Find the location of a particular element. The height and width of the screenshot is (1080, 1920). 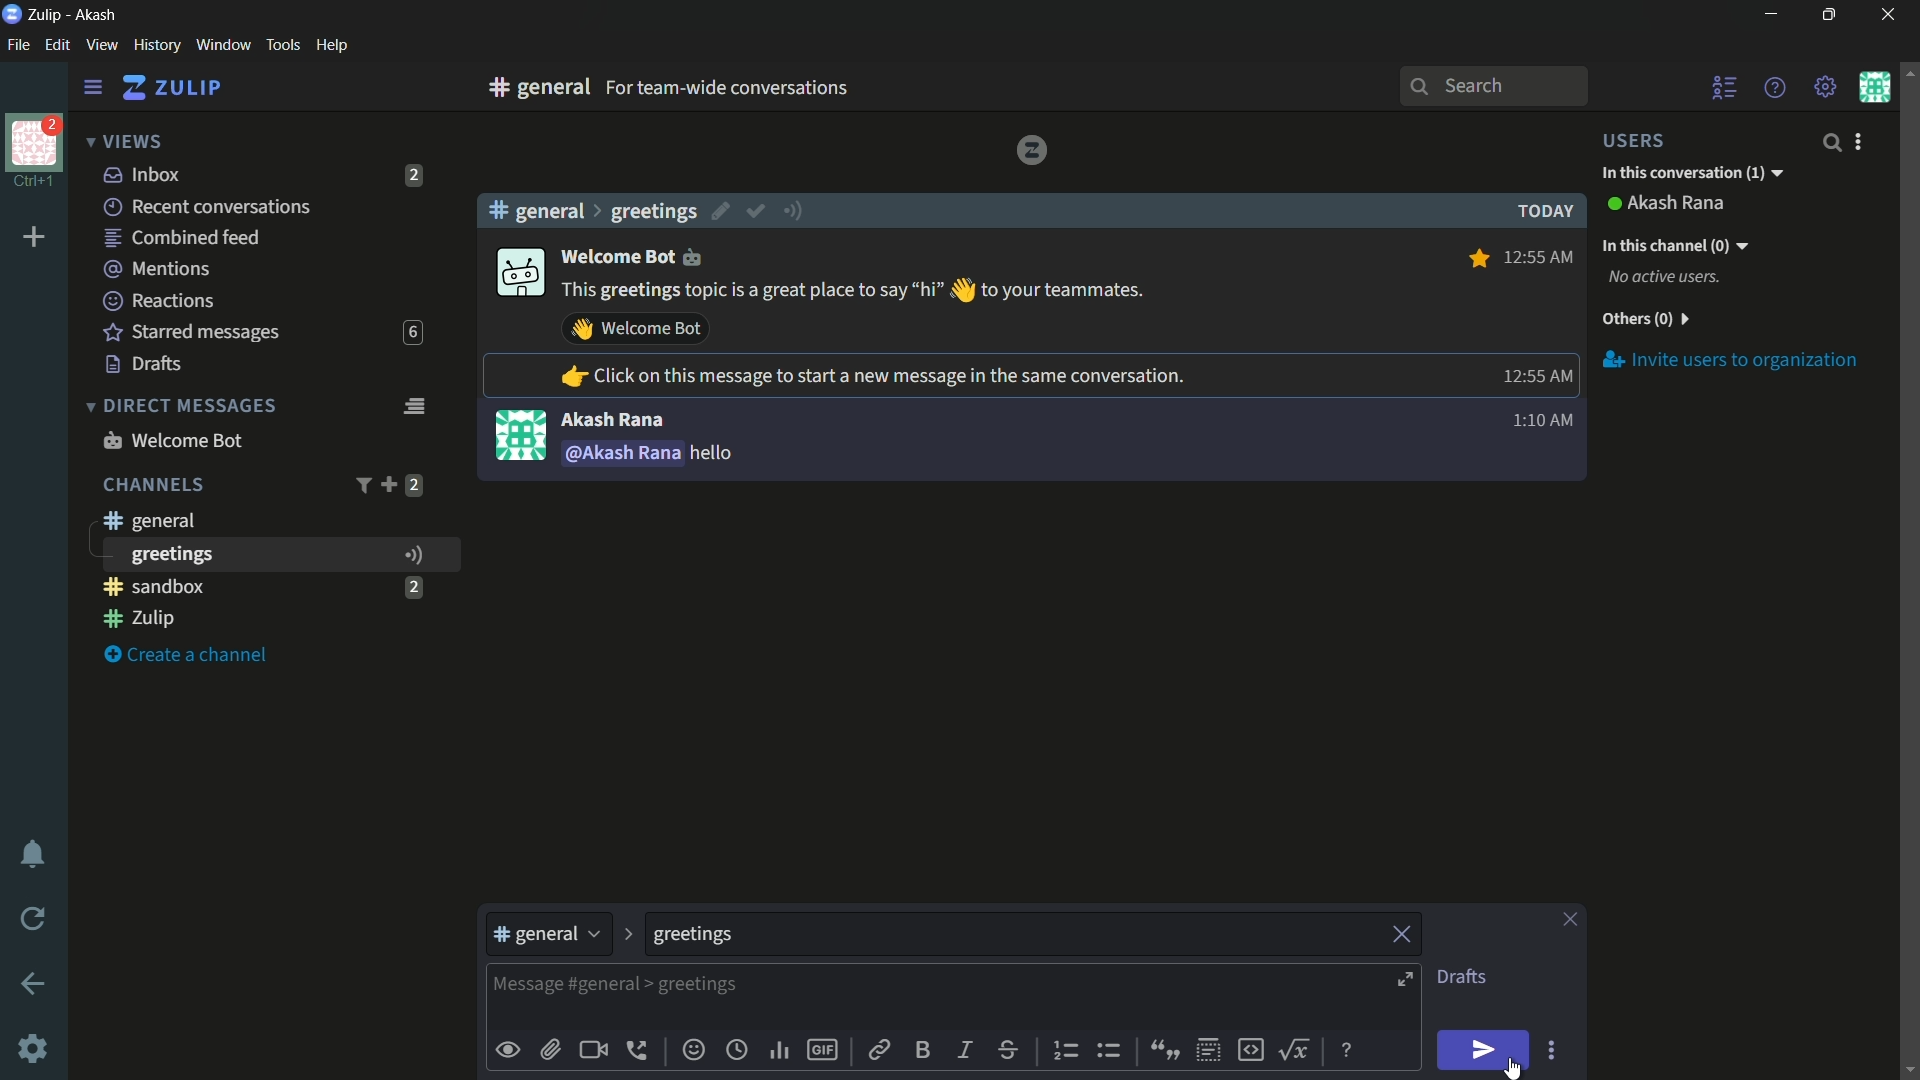

topic is located at coordinates (1013, 935).